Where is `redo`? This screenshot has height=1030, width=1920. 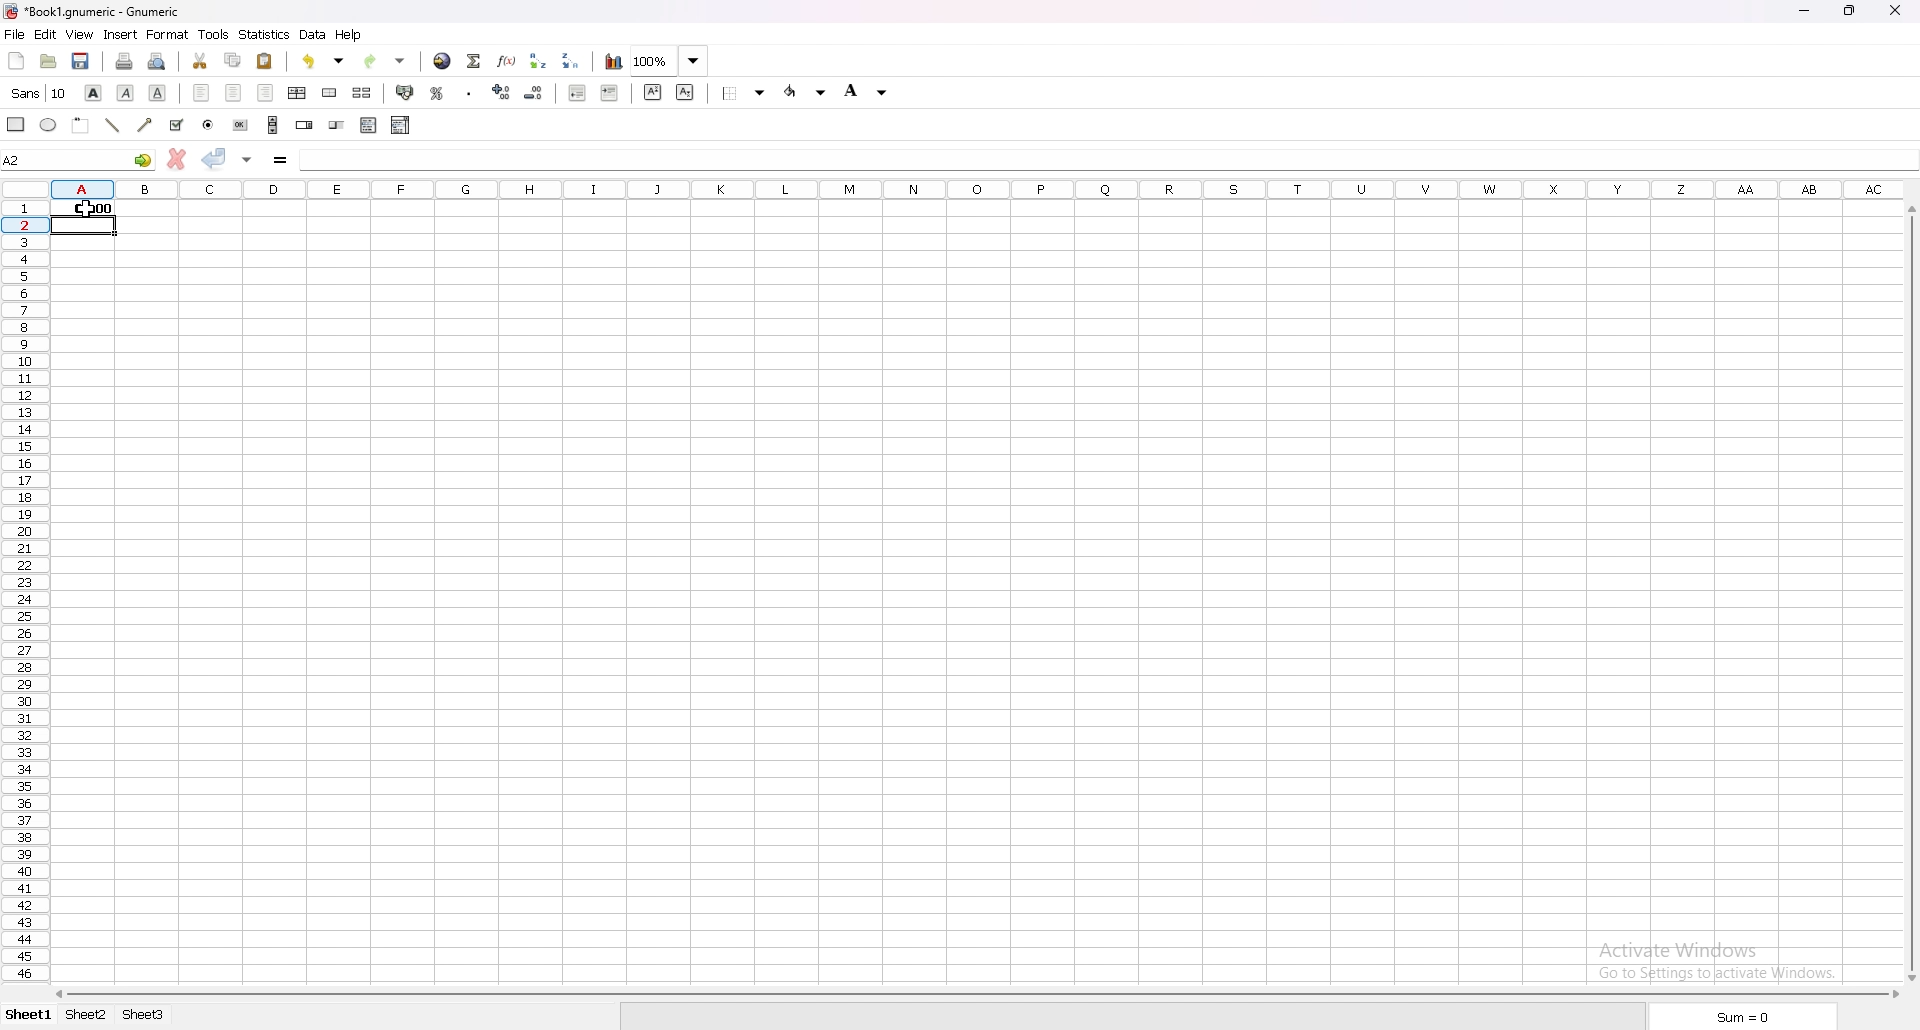
redo is located at coordinates (382, 61).